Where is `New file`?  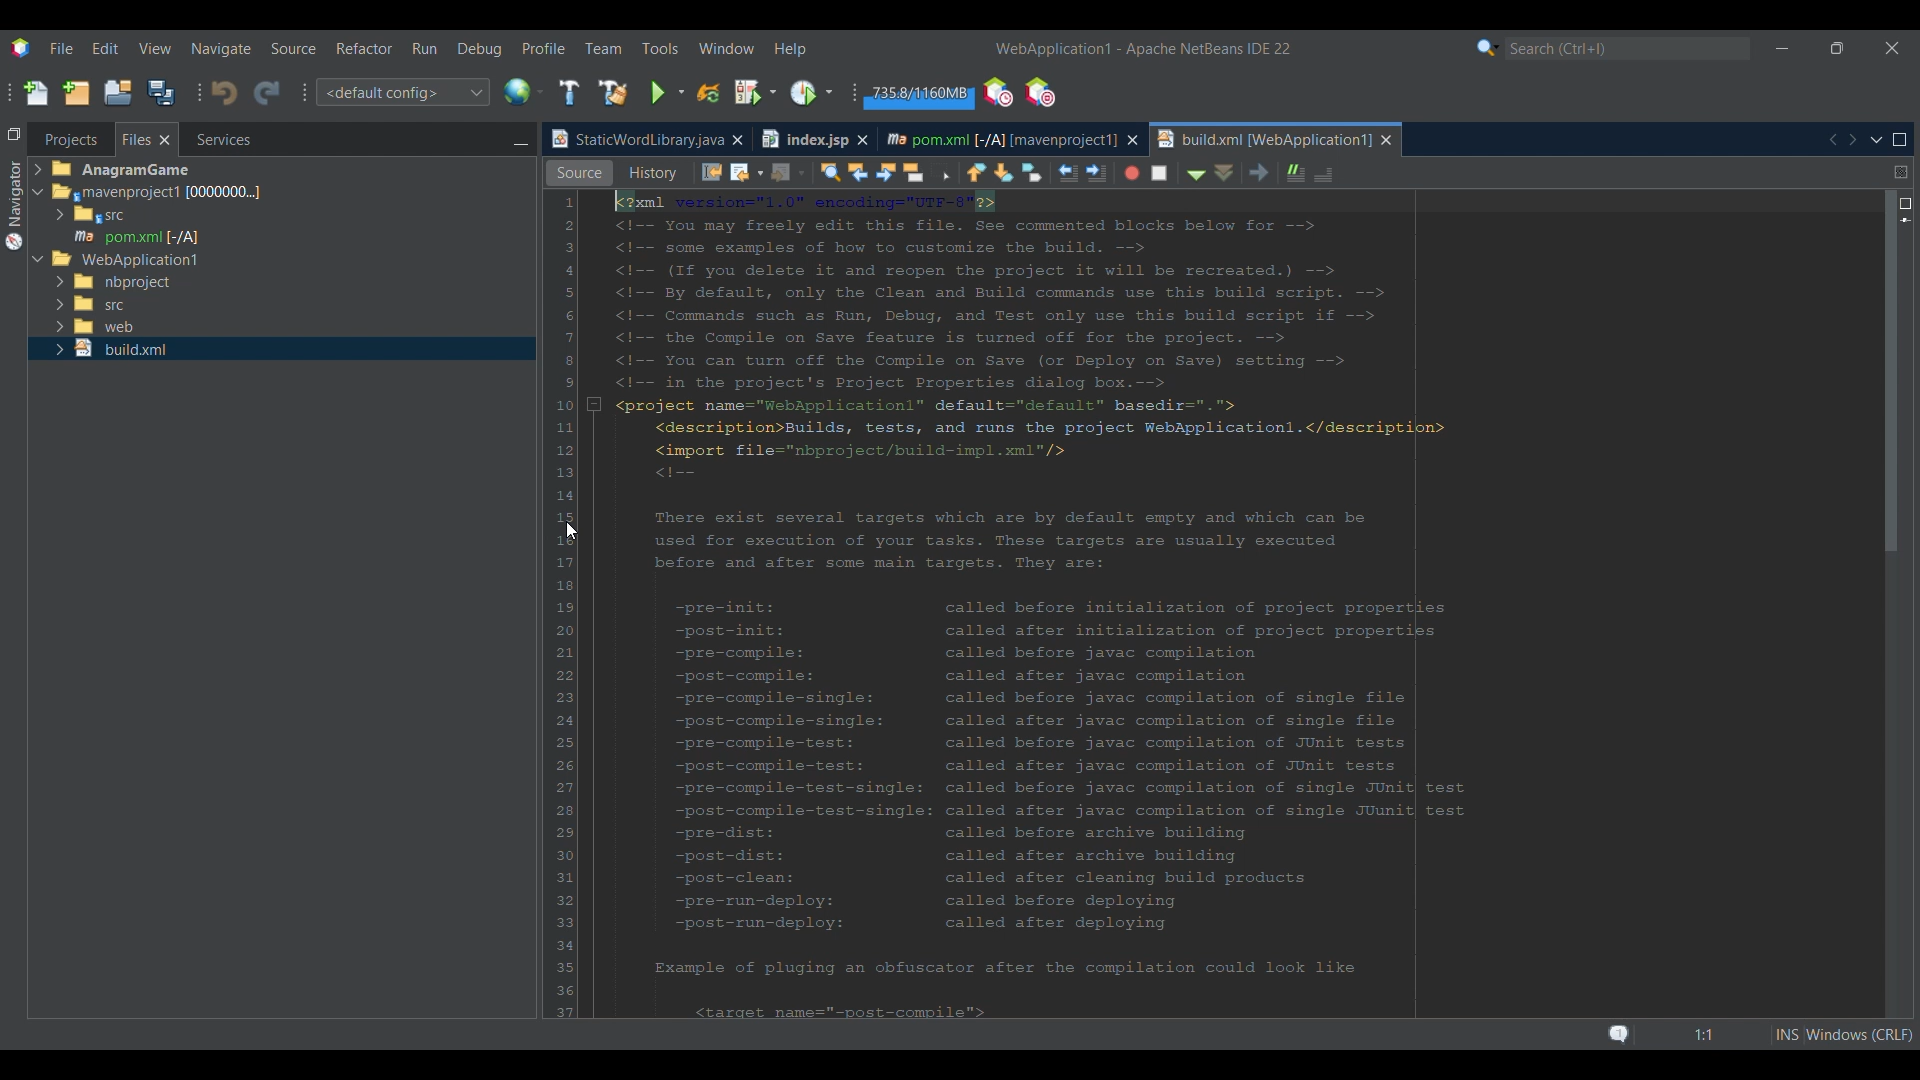 New file is located at coordinates (35, 93).